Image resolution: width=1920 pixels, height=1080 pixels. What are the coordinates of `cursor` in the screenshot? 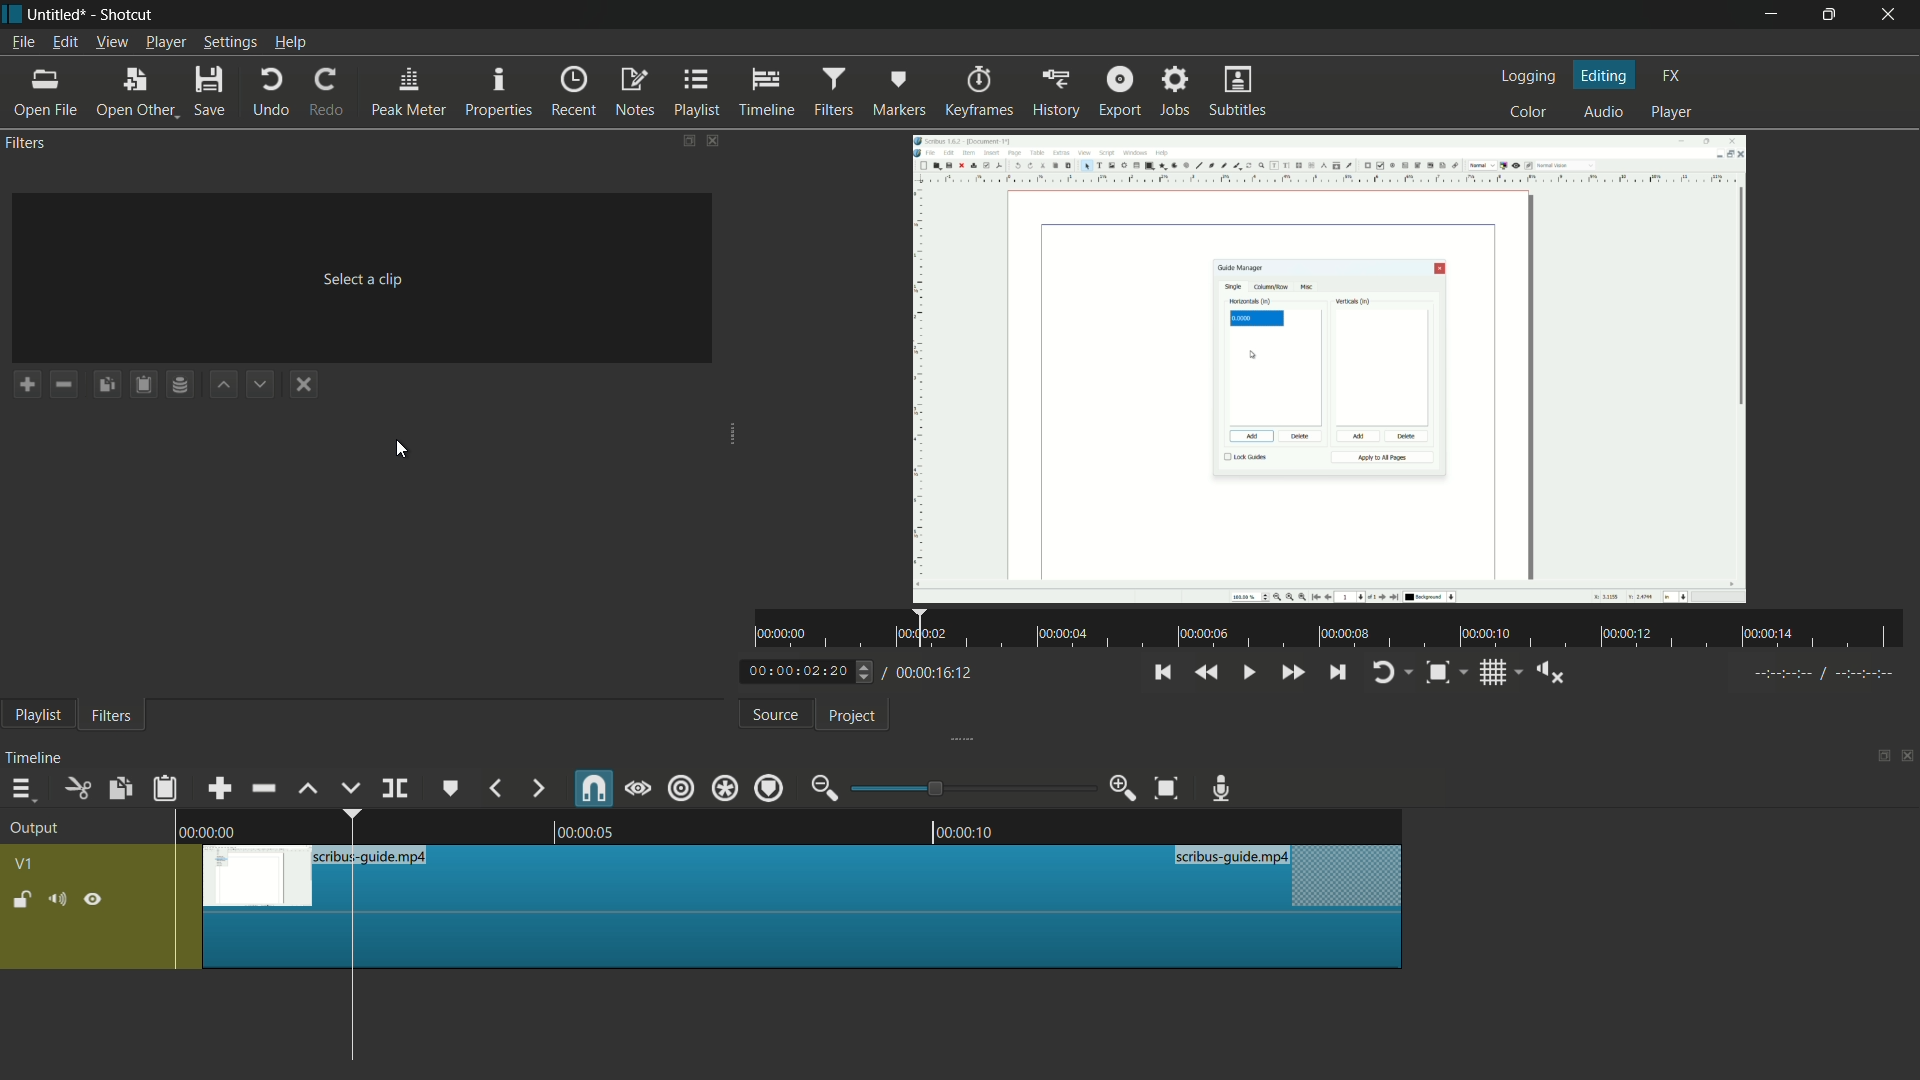 It's located at (399, 449).